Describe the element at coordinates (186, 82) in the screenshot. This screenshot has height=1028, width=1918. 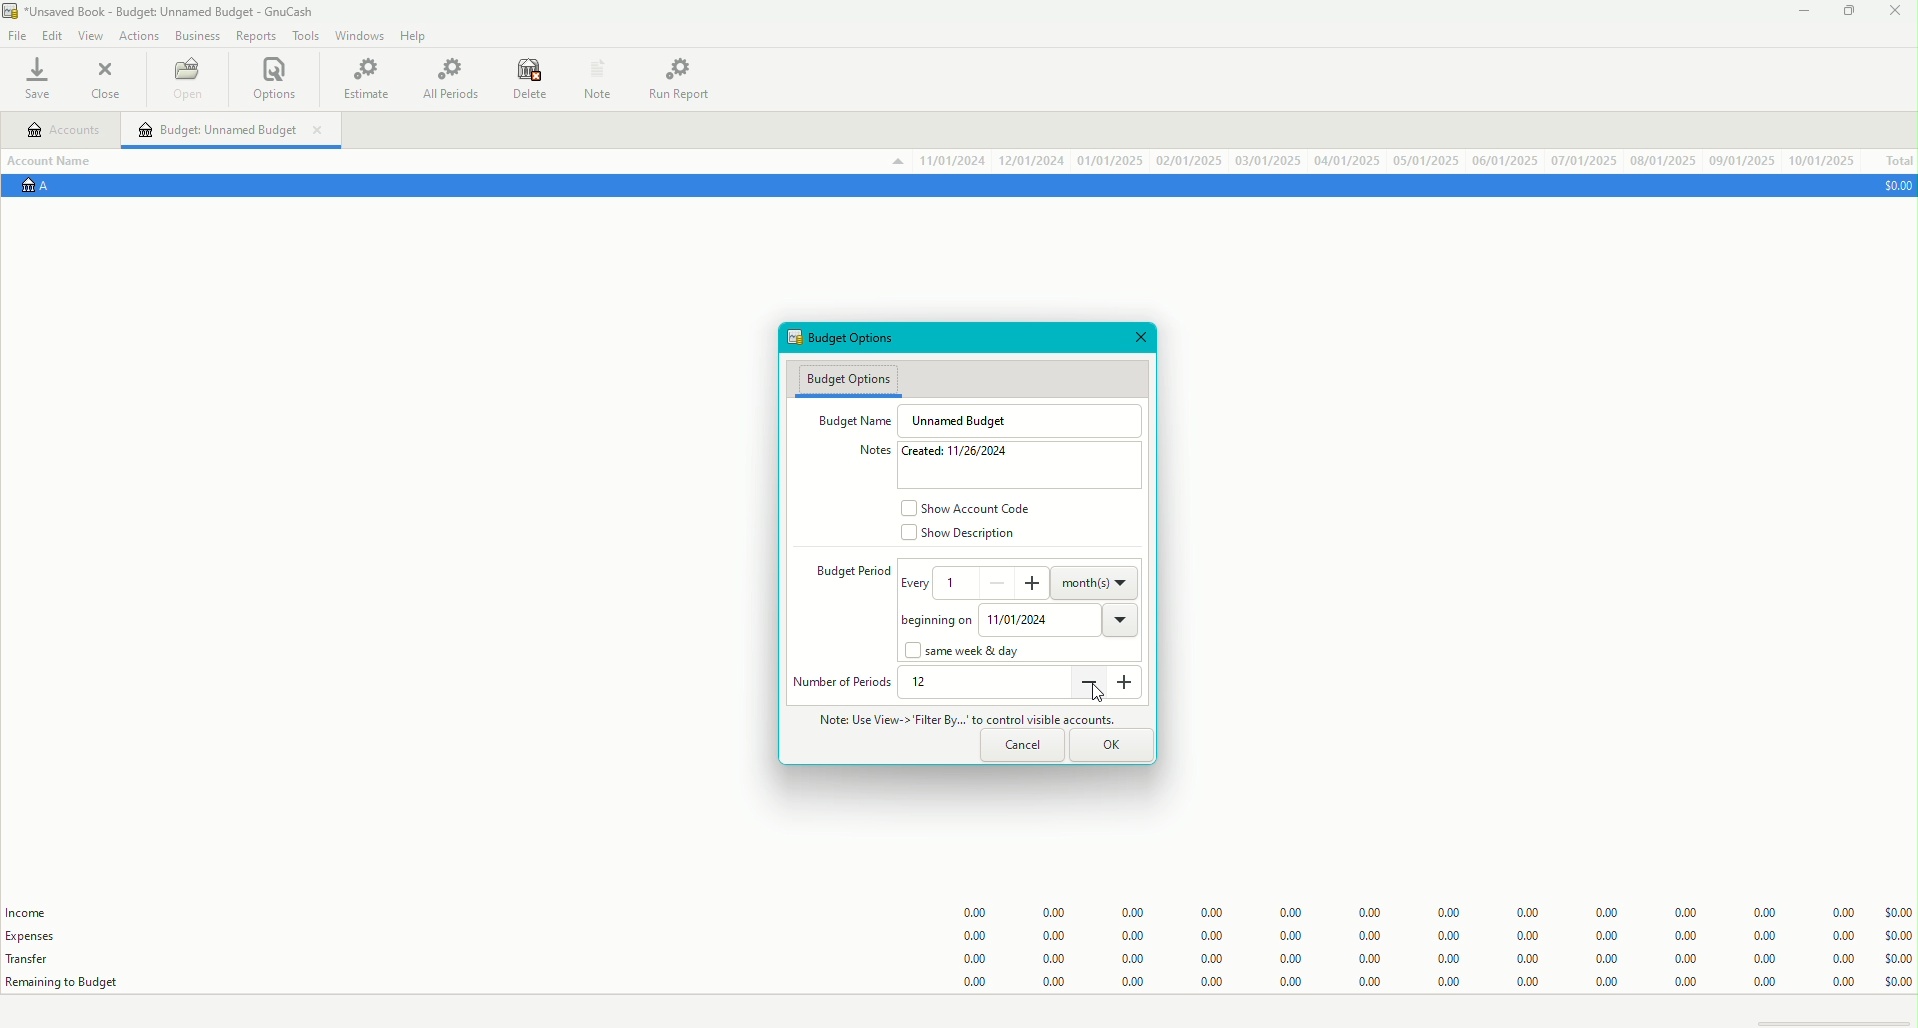
I see `Open` at that location.